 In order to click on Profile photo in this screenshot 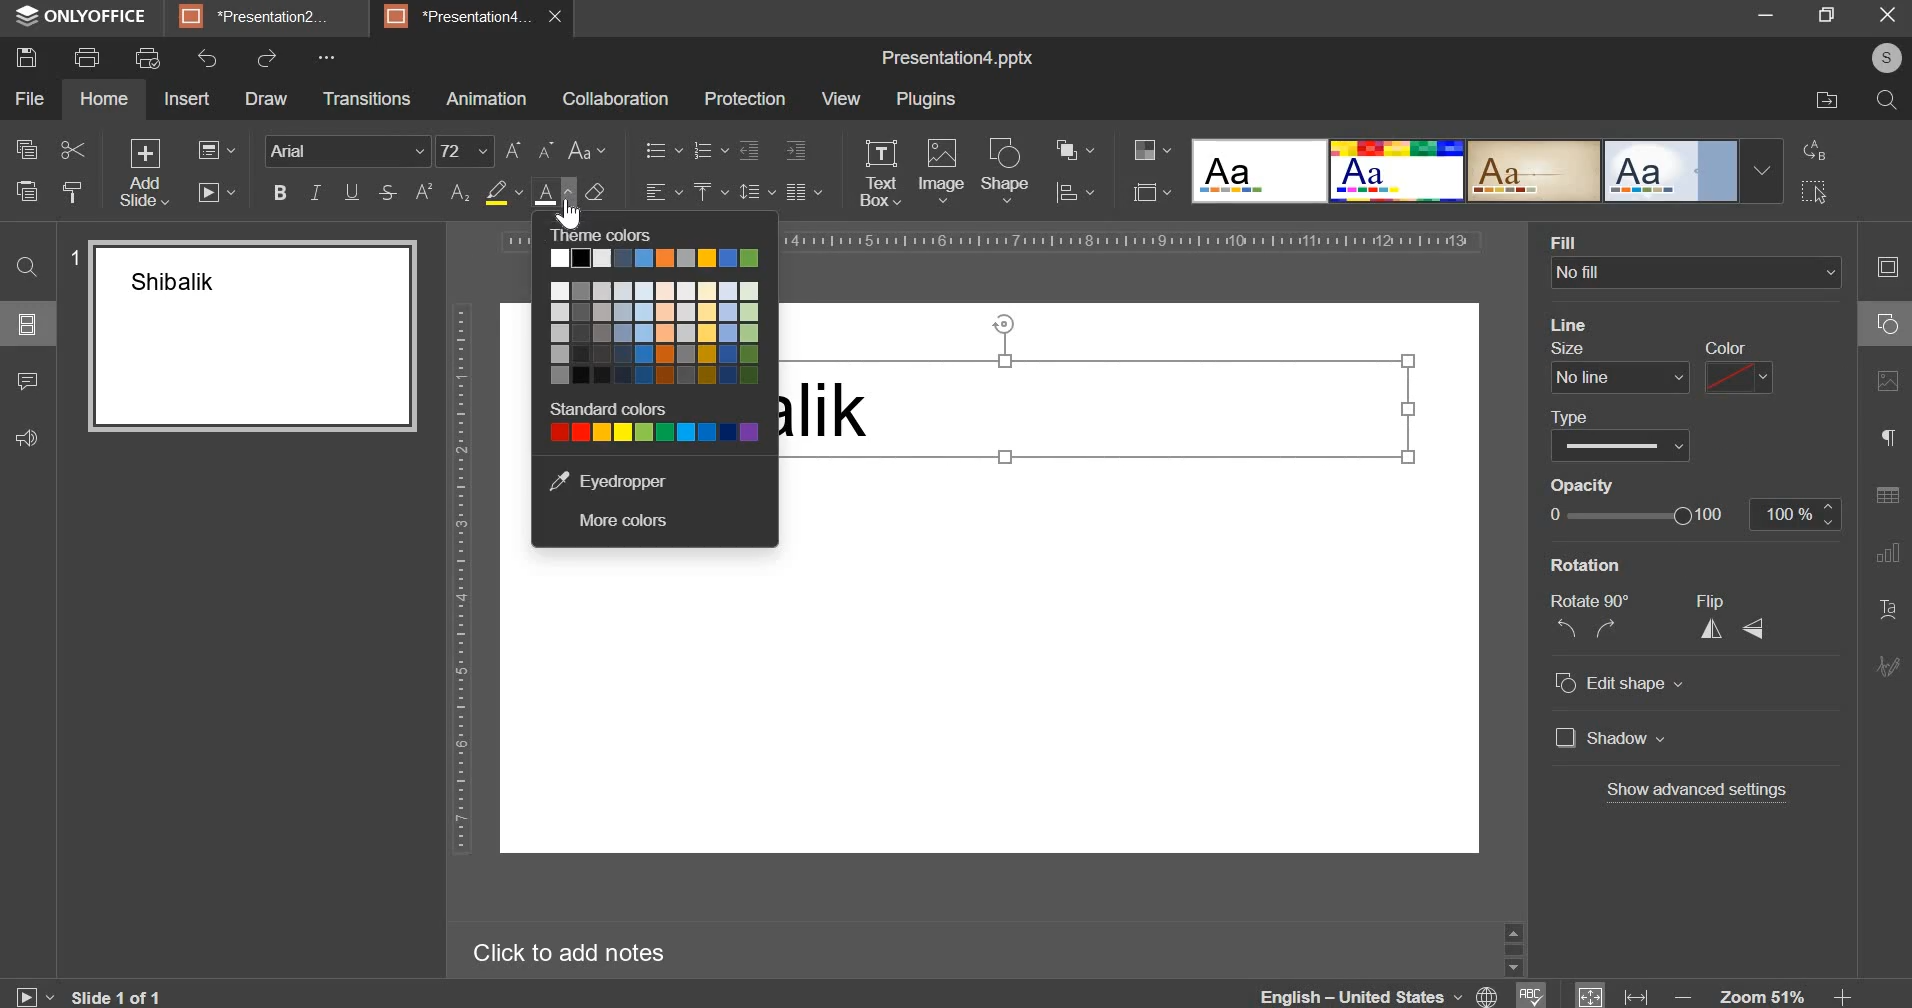, I will do `click(1879, 58)`.